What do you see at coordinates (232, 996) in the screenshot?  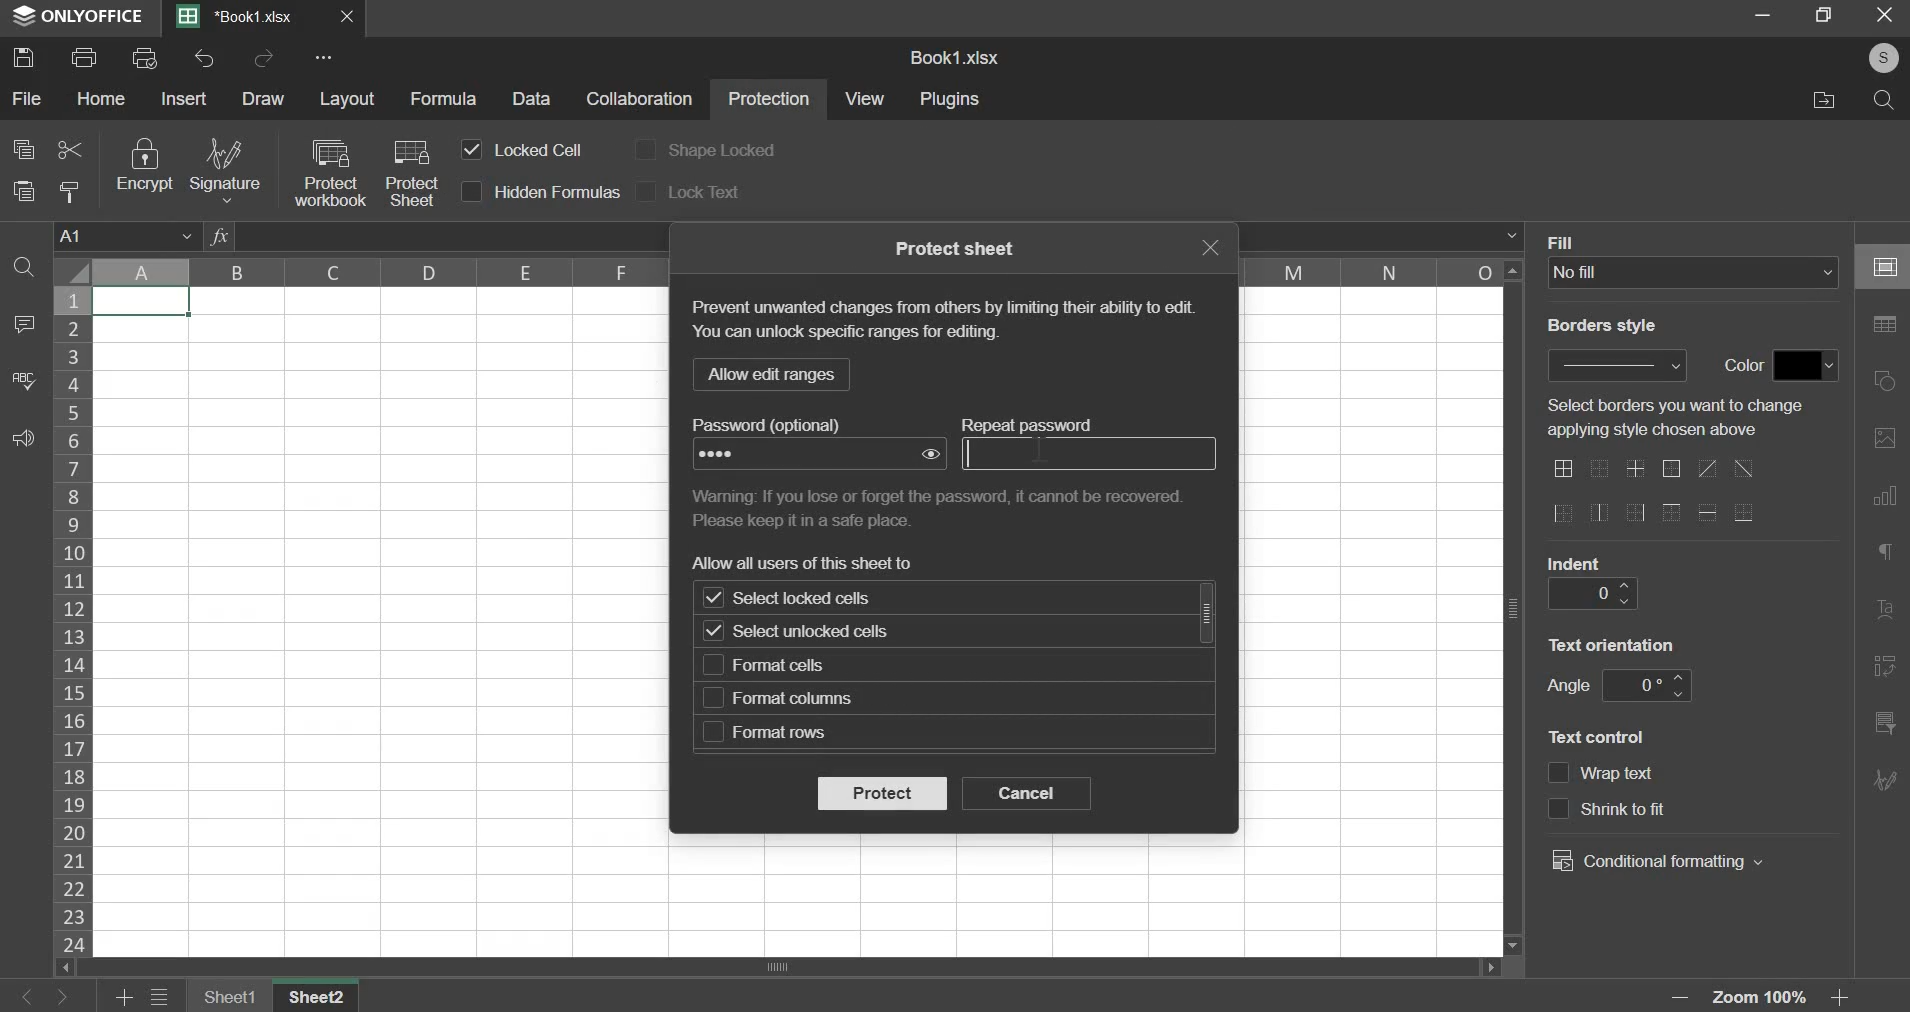 I see `sheet` at bounding box center [232, 996].